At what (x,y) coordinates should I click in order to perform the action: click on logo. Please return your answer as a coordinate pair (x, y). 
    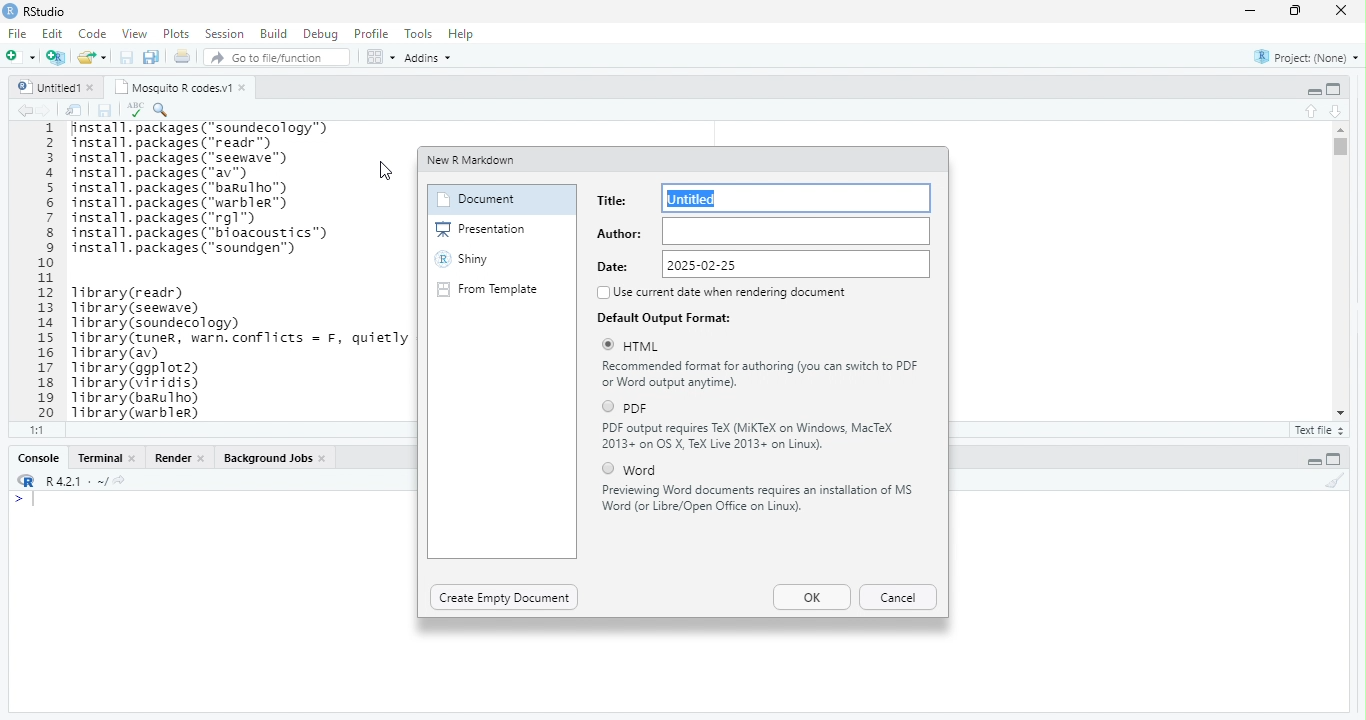
    Looking at the image, I should click on (28, 480).